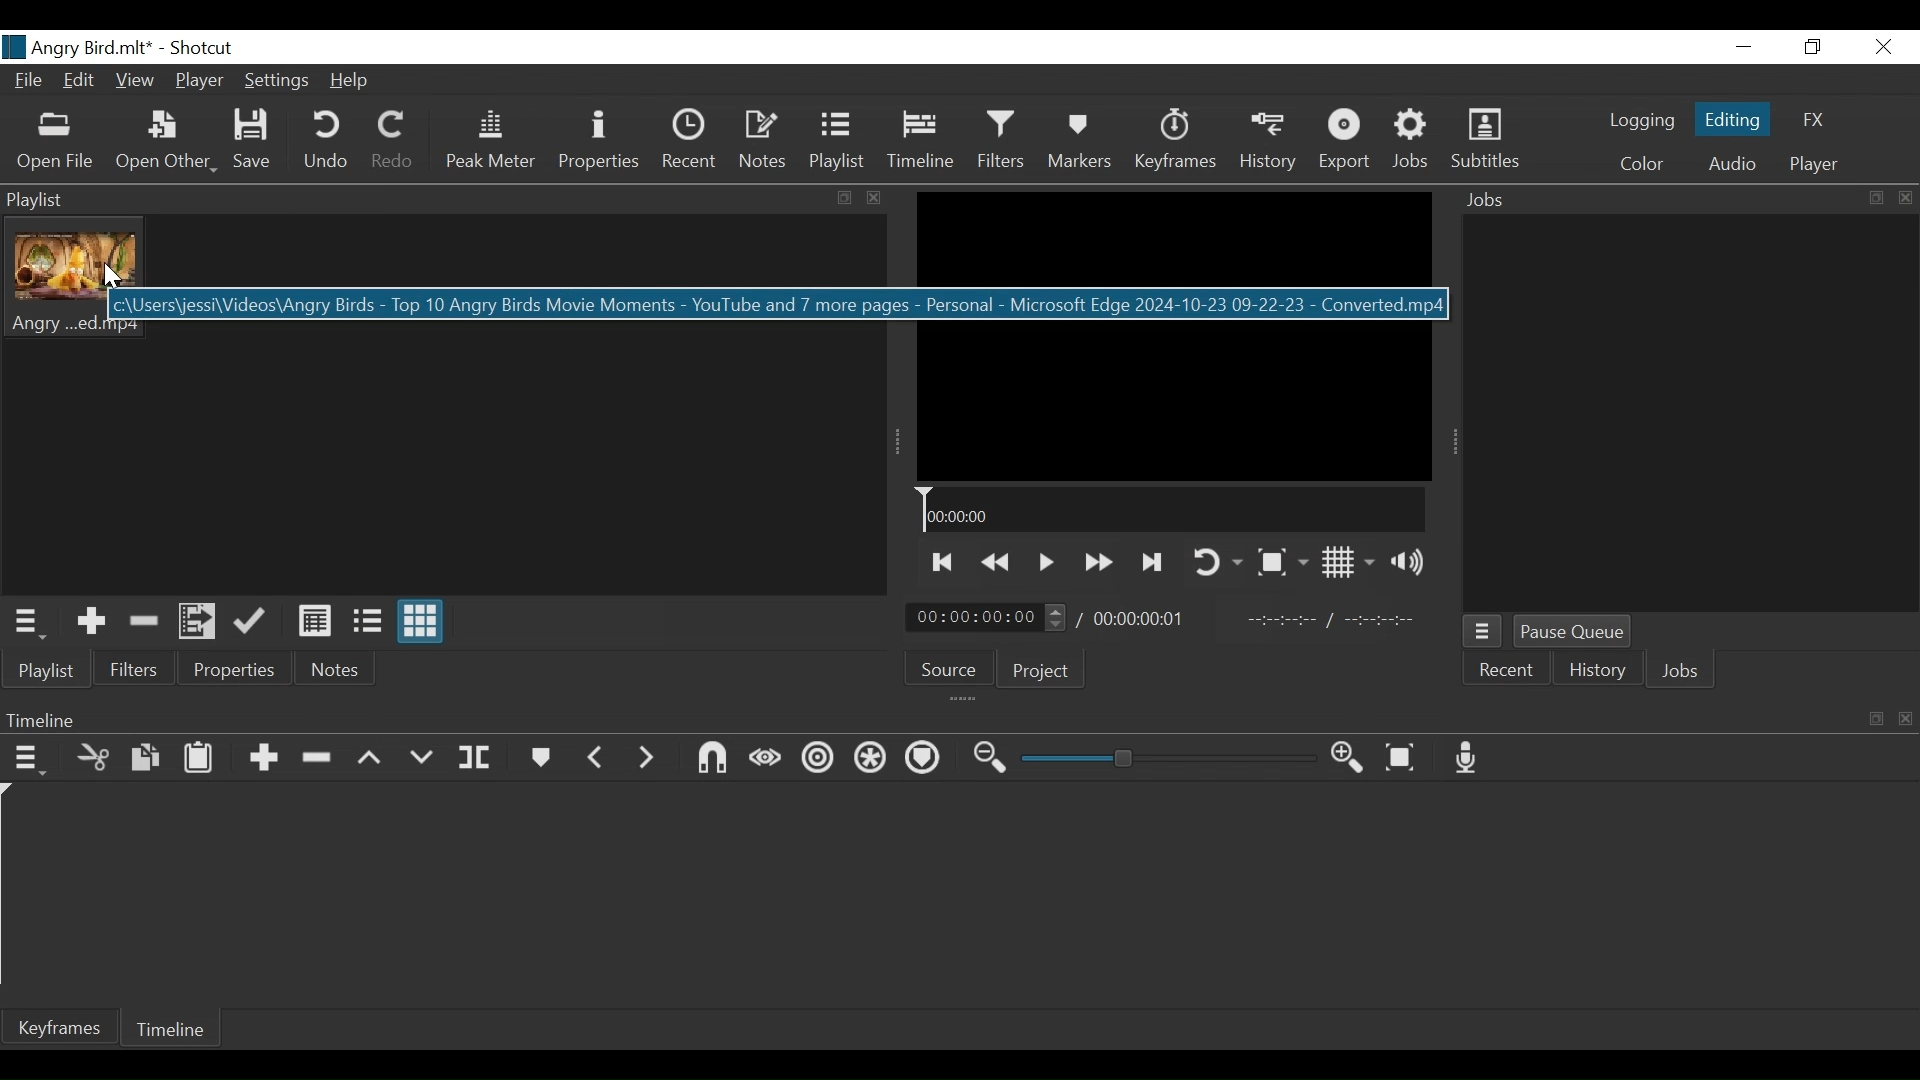 The height and width of the screenshot is (1080, 1920). What do you see at coordinates (1045, 562) in the screenshot?
I see `Toggle play or pause (space)` at bounding box center [1045, 562].